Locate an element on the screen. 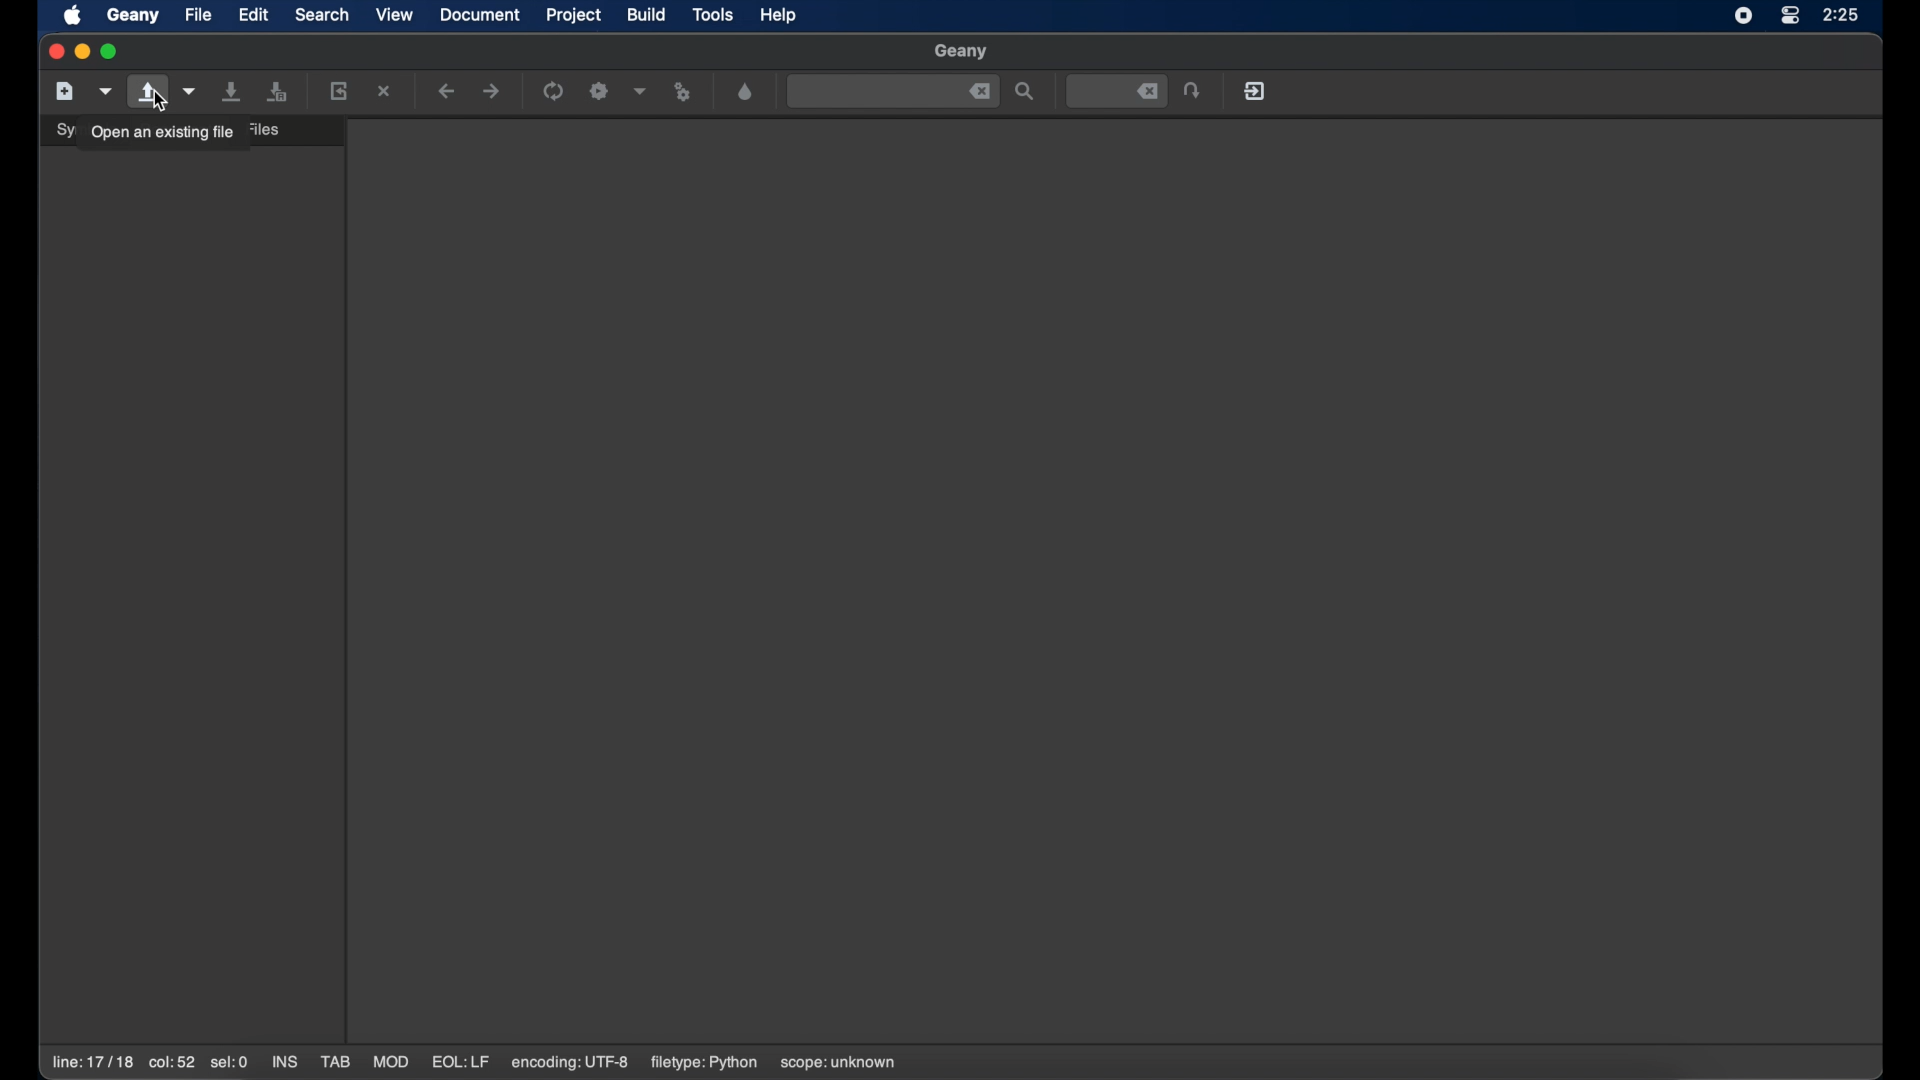  create new is located at coordinates (65, 90).